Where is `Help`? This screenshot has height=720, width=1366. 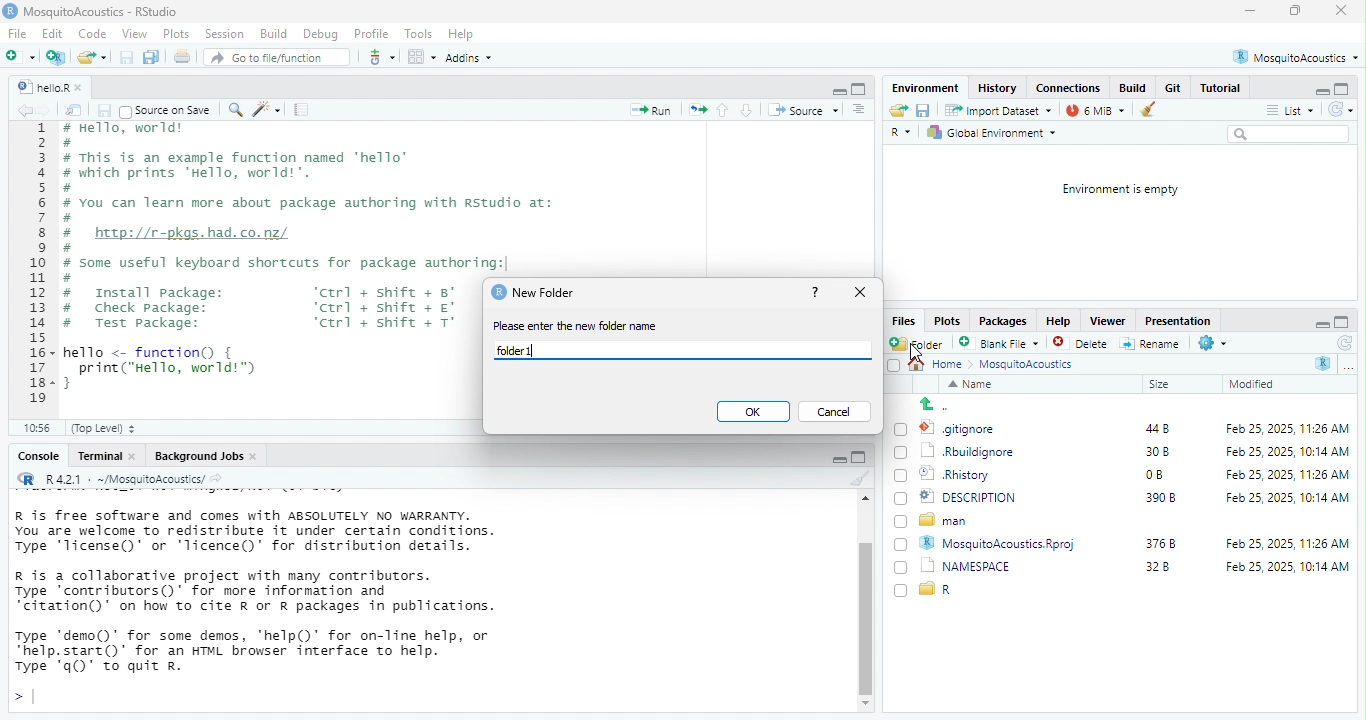 Help is located at coordinates (462, 35).